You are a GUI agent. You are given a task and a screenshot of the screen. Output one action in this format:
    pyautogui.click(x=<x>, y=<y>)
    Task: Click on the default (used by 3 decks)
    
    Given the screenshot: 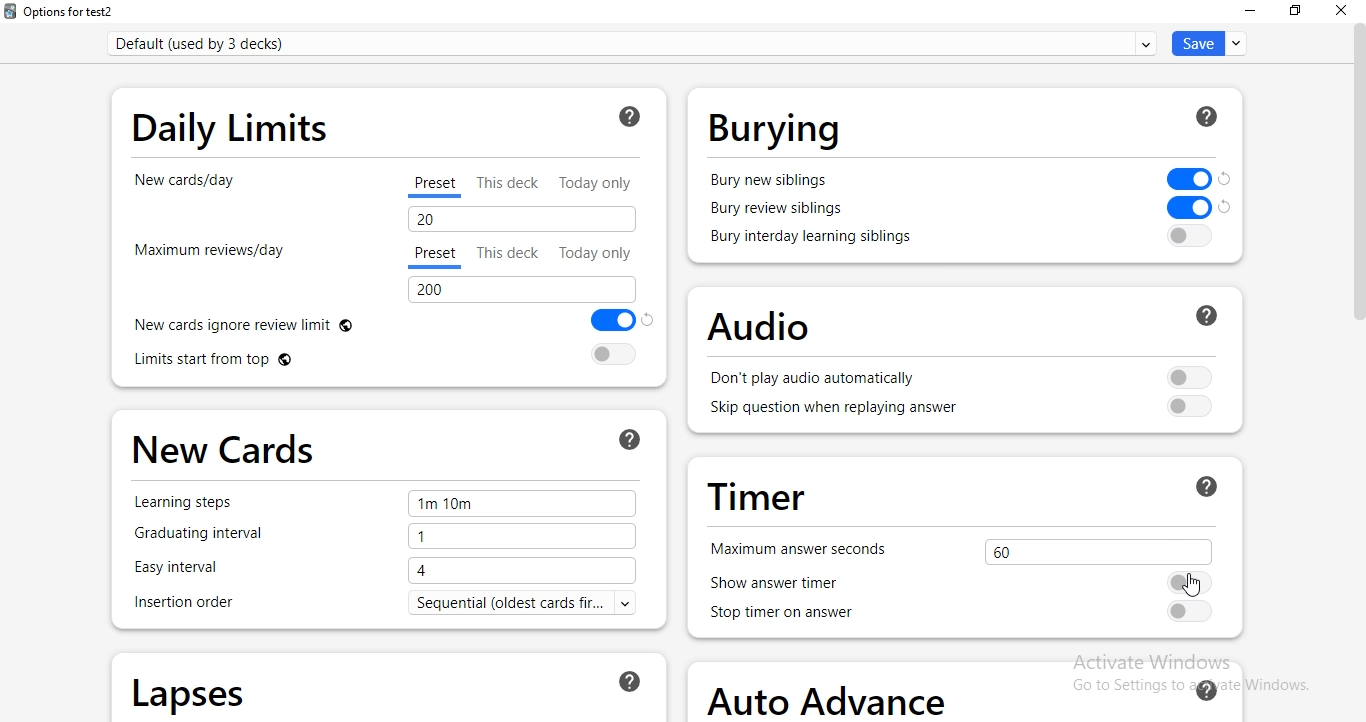 What is the action you would take?
    pyautogui.click(x=639, y=39)
    